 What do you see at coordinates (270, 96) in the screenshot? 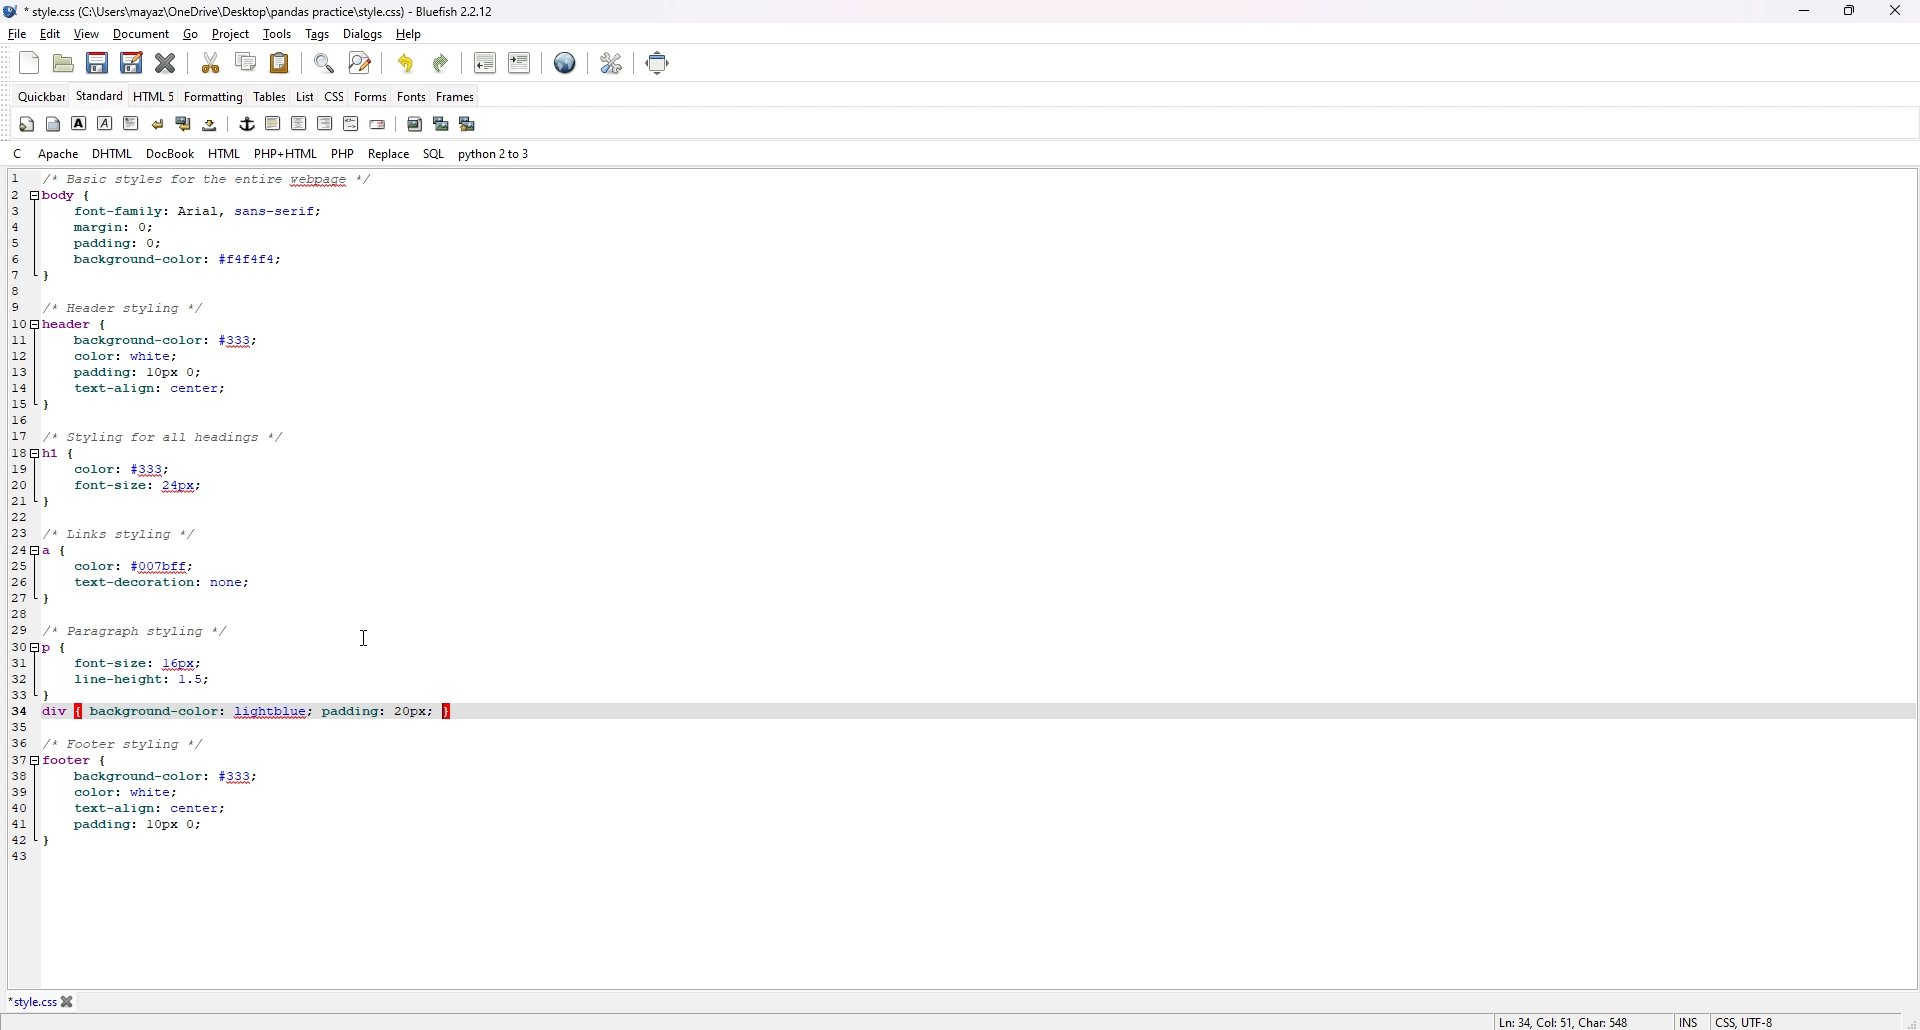
I see `tables` at bounding box center [270, 96].